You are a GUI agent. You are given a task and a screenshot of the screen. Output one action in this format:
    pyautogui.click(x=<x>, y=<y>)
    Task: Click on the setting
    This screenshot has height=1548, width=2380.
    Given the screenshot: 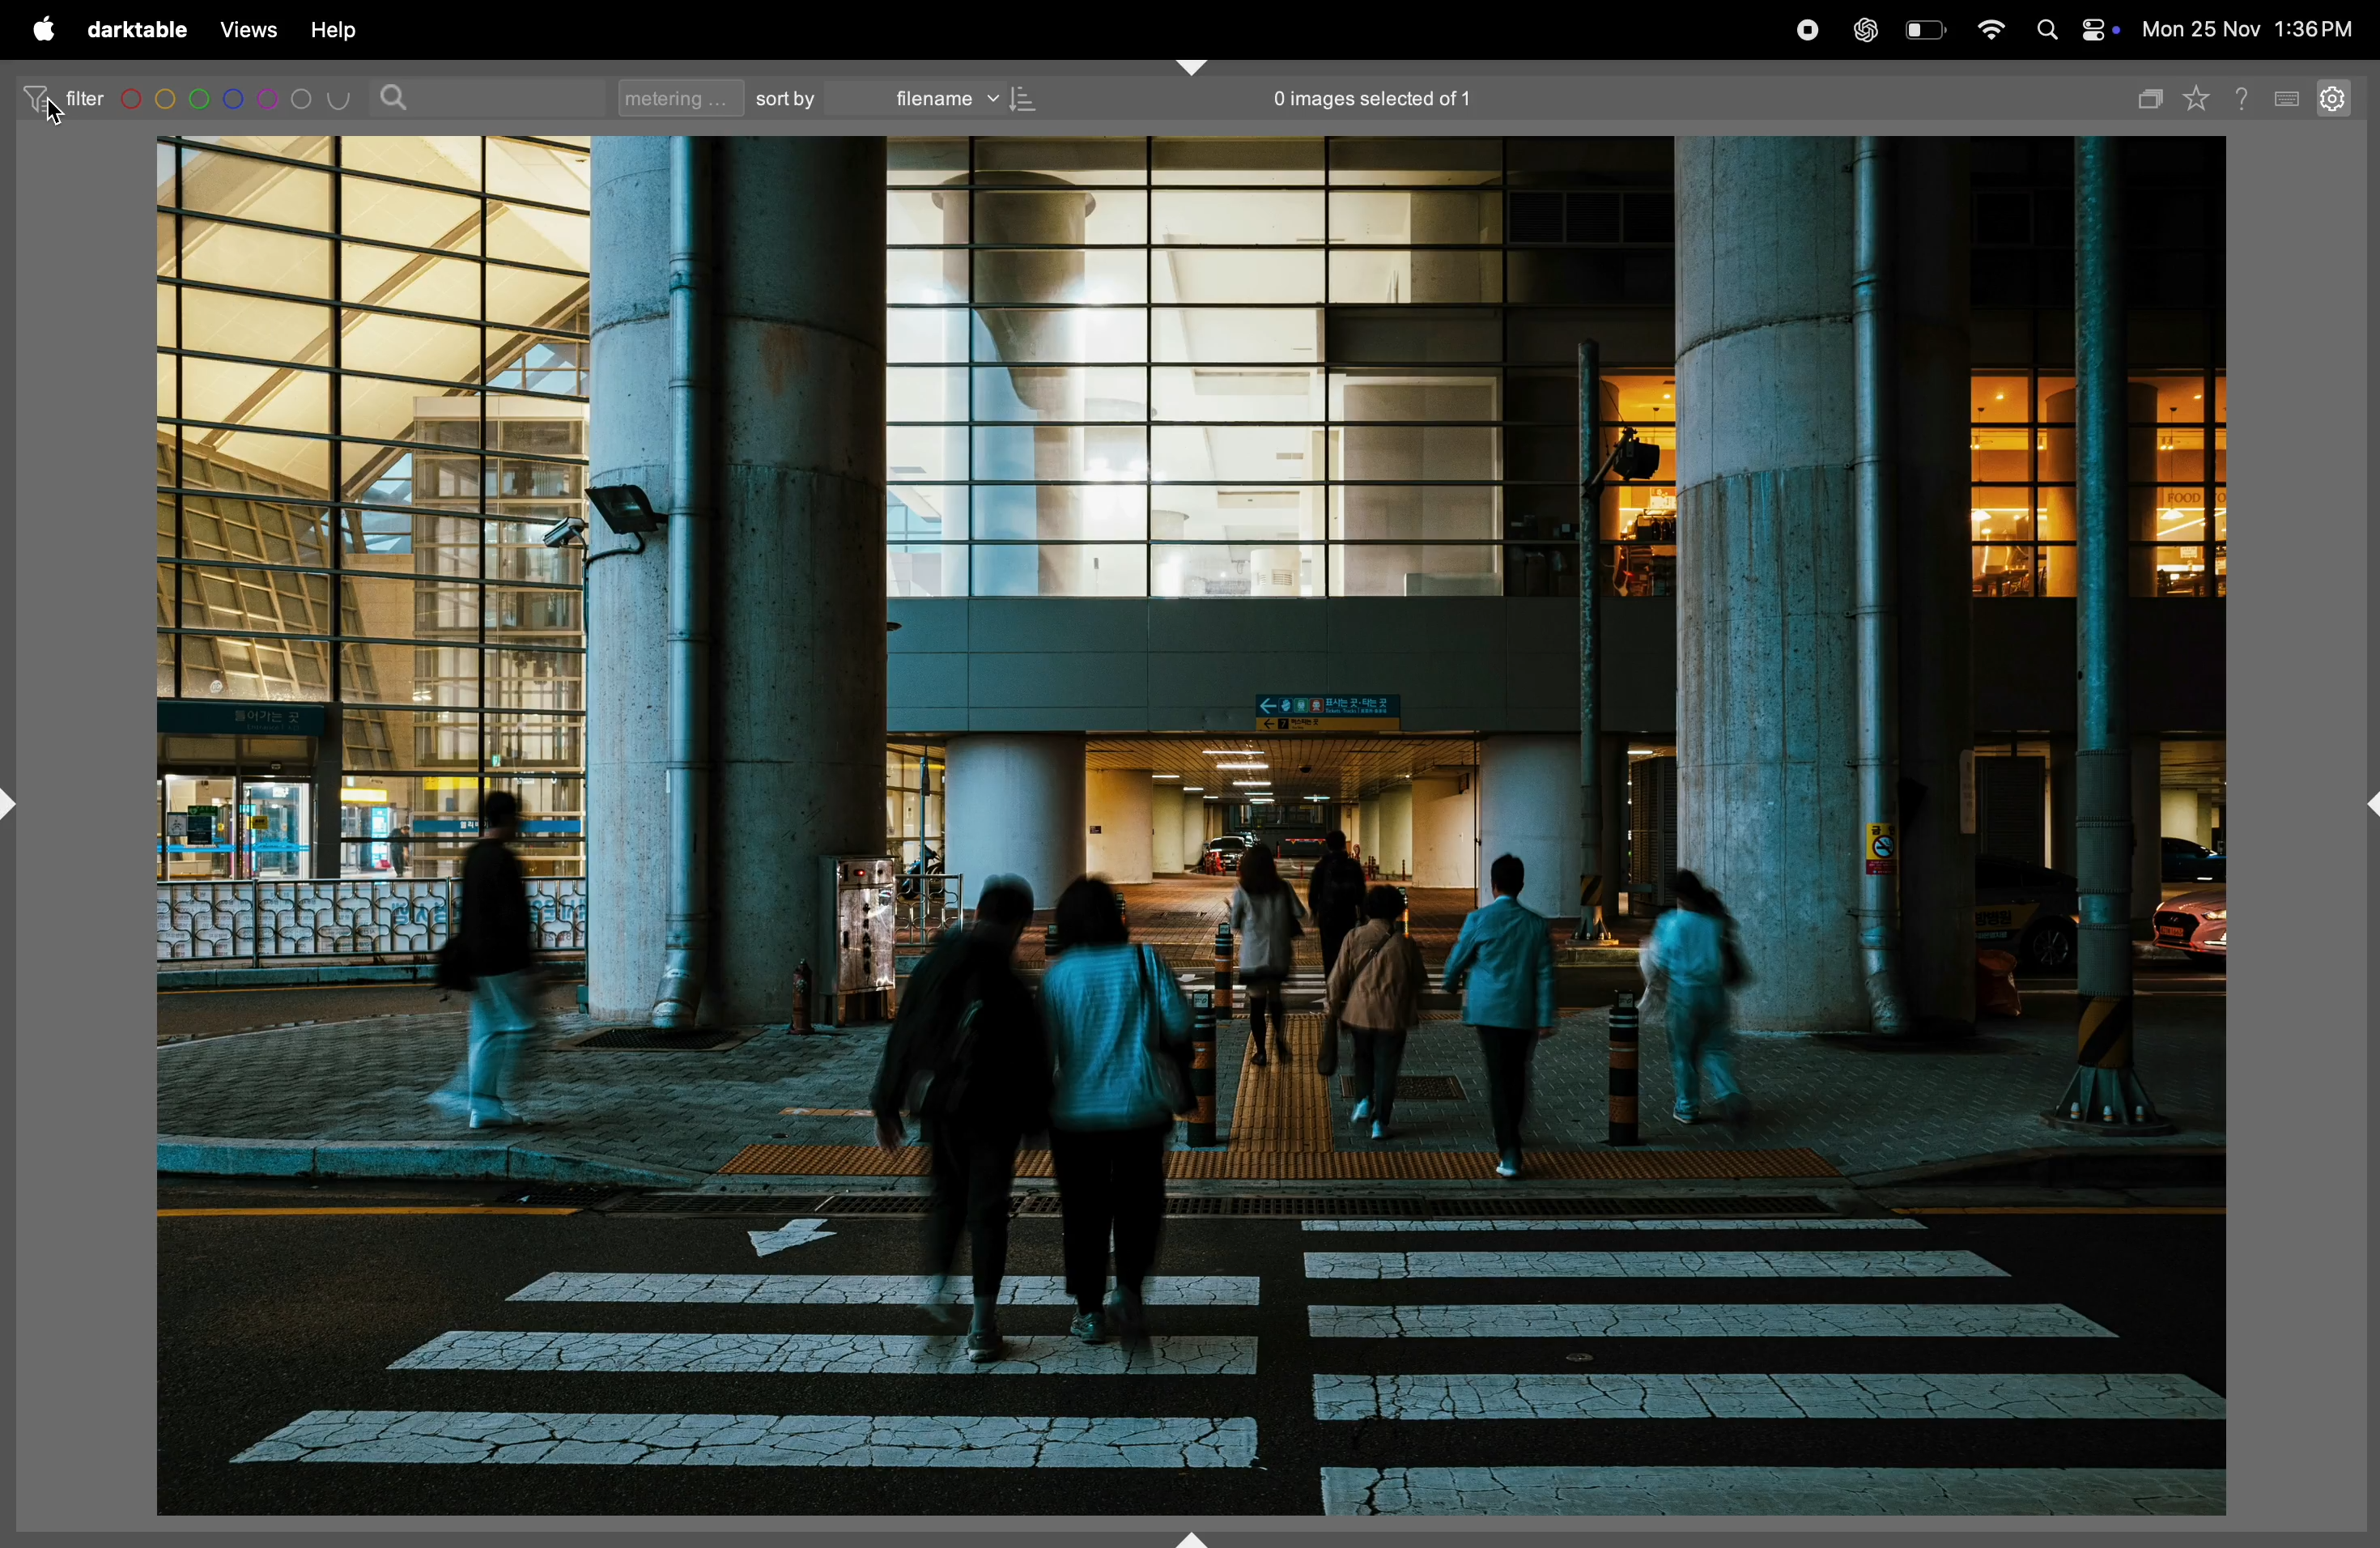 What is the action you would take?
    pyautogui.click(x=2339, y=100)
    